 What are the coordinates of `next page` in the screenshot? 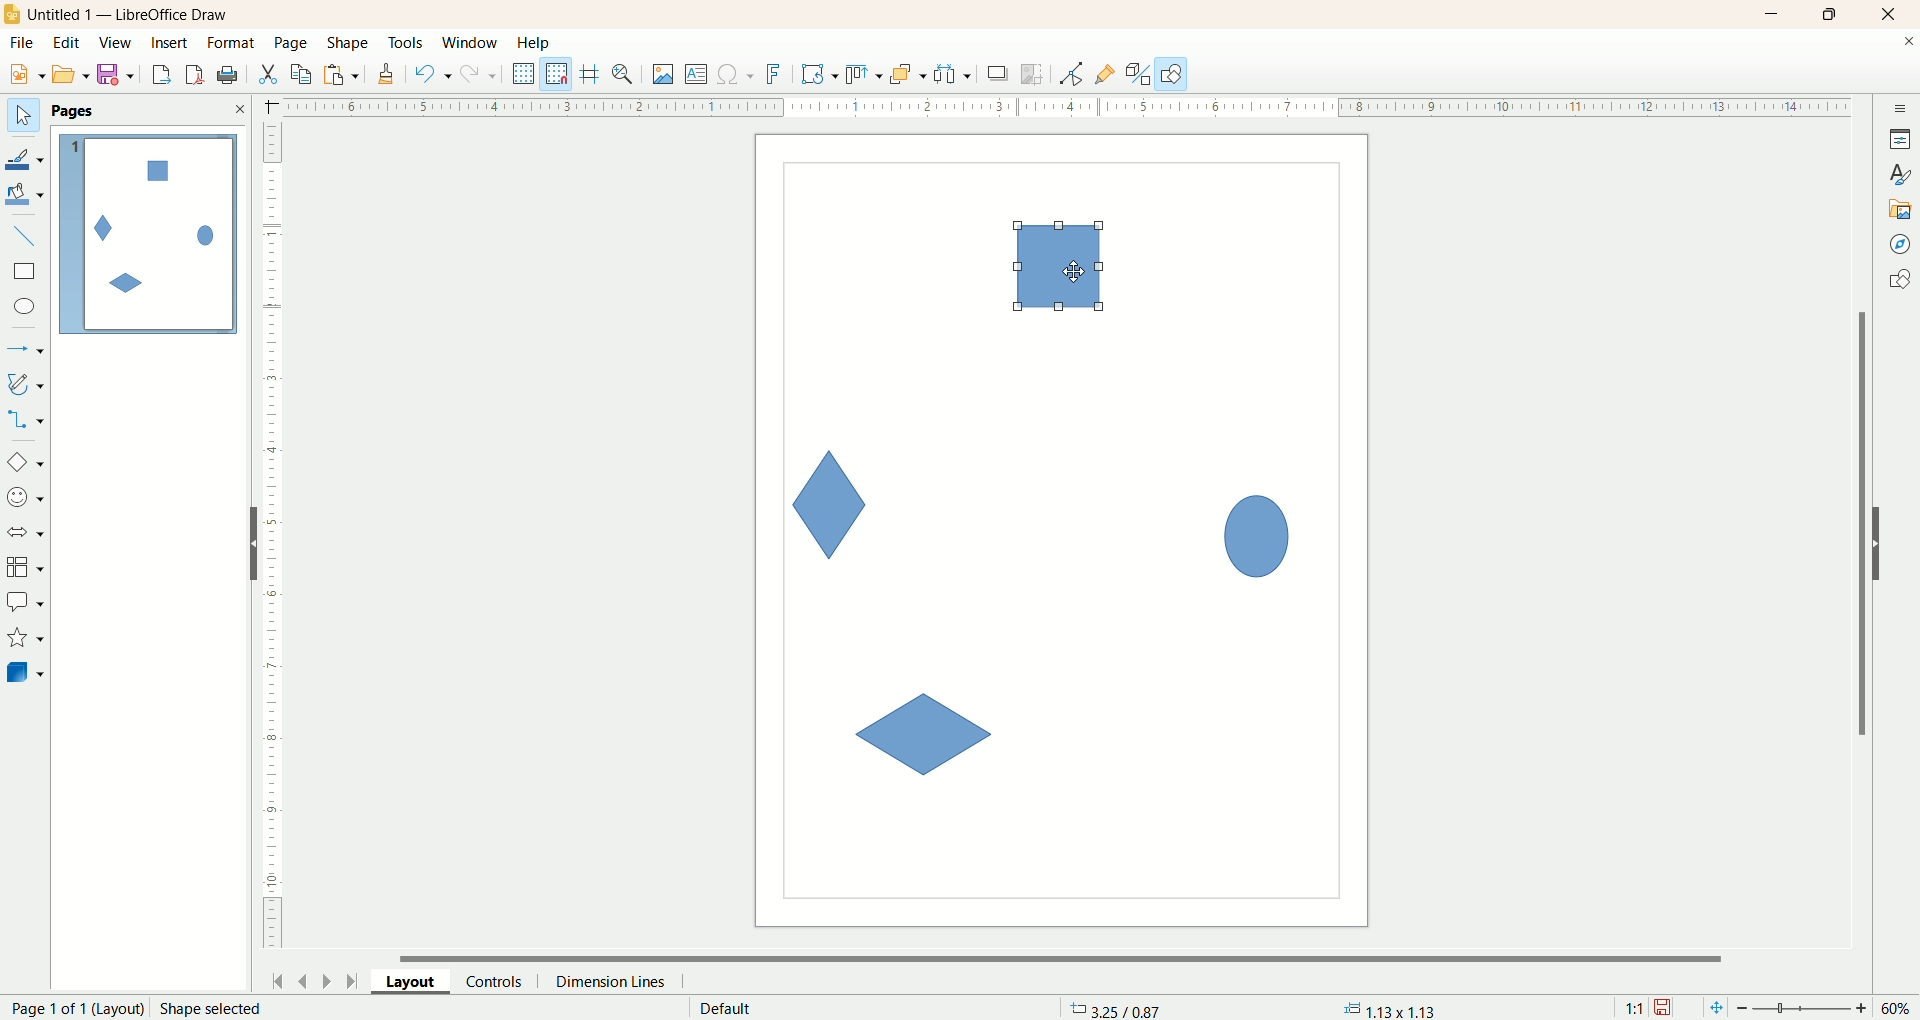 It's located at (327, 980).